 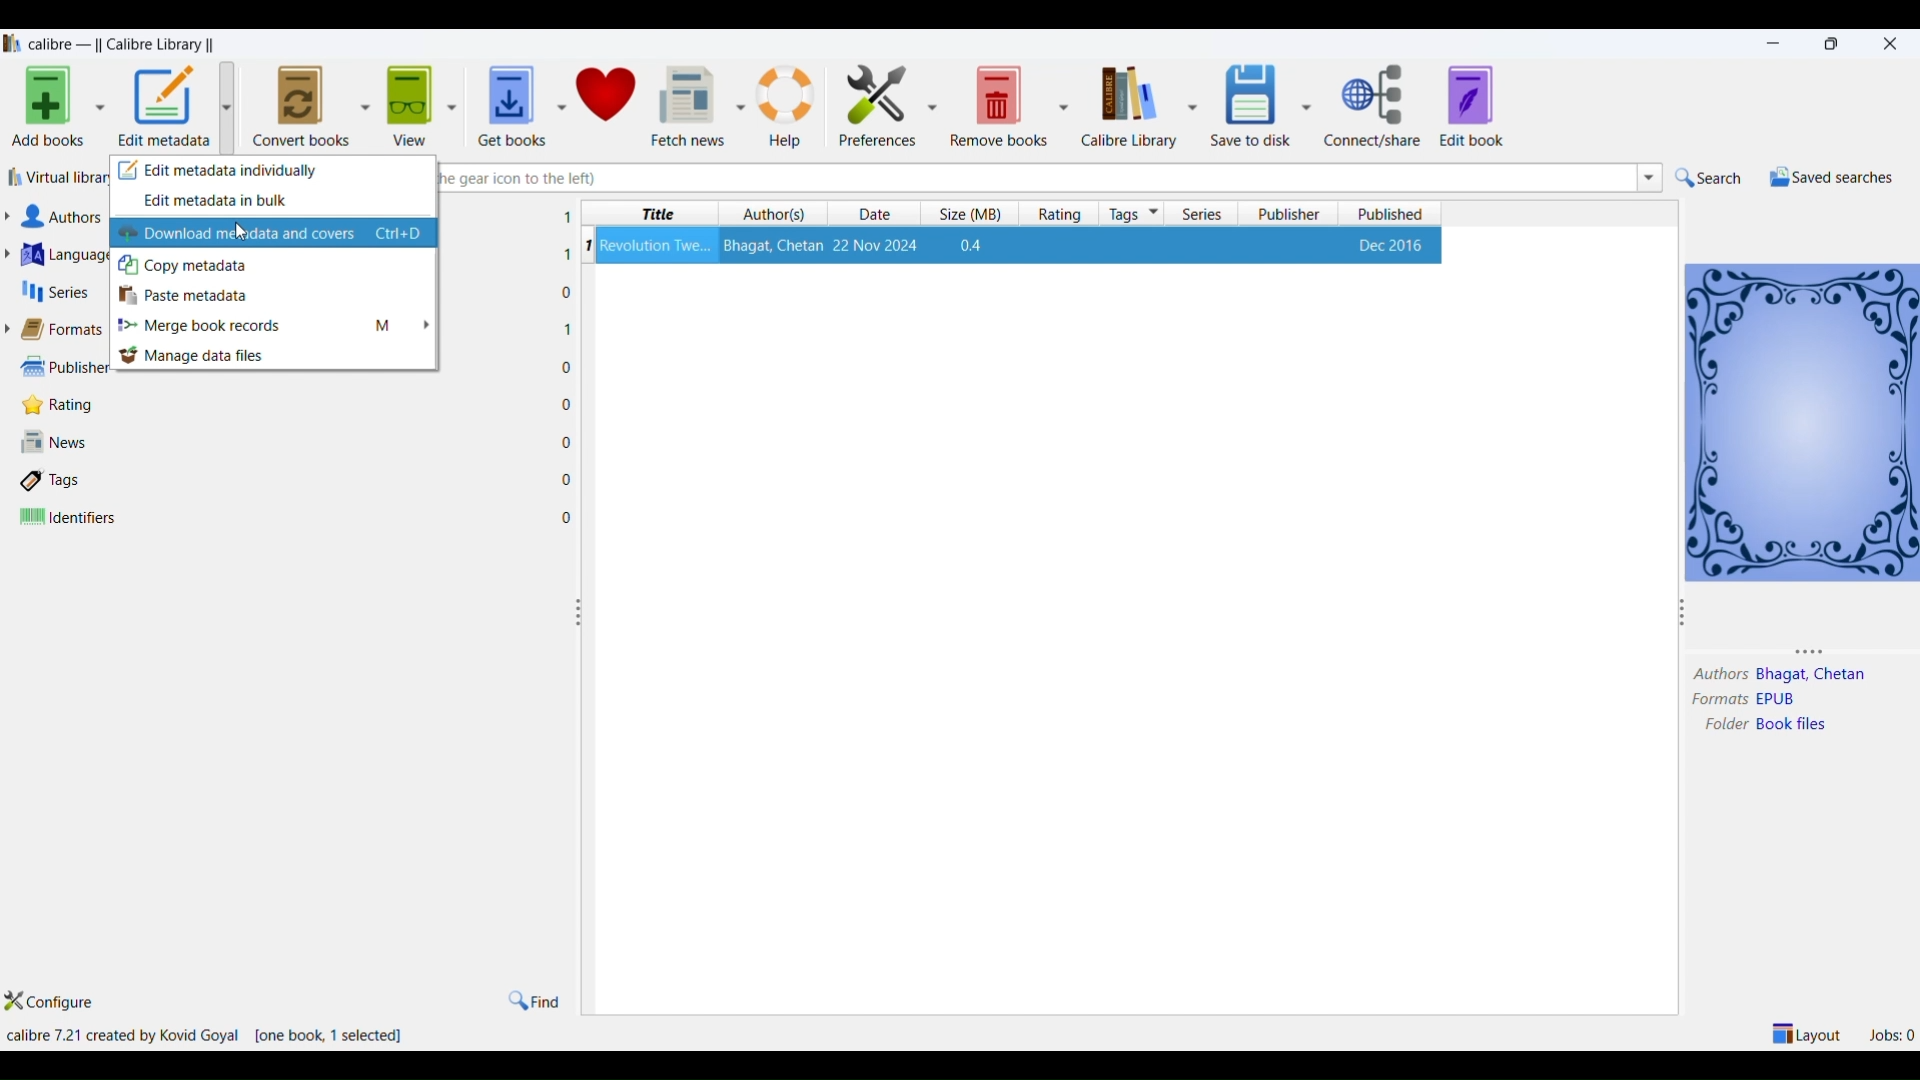 I want to click on EDIT BOOKS, so click(x=1492, y=108).